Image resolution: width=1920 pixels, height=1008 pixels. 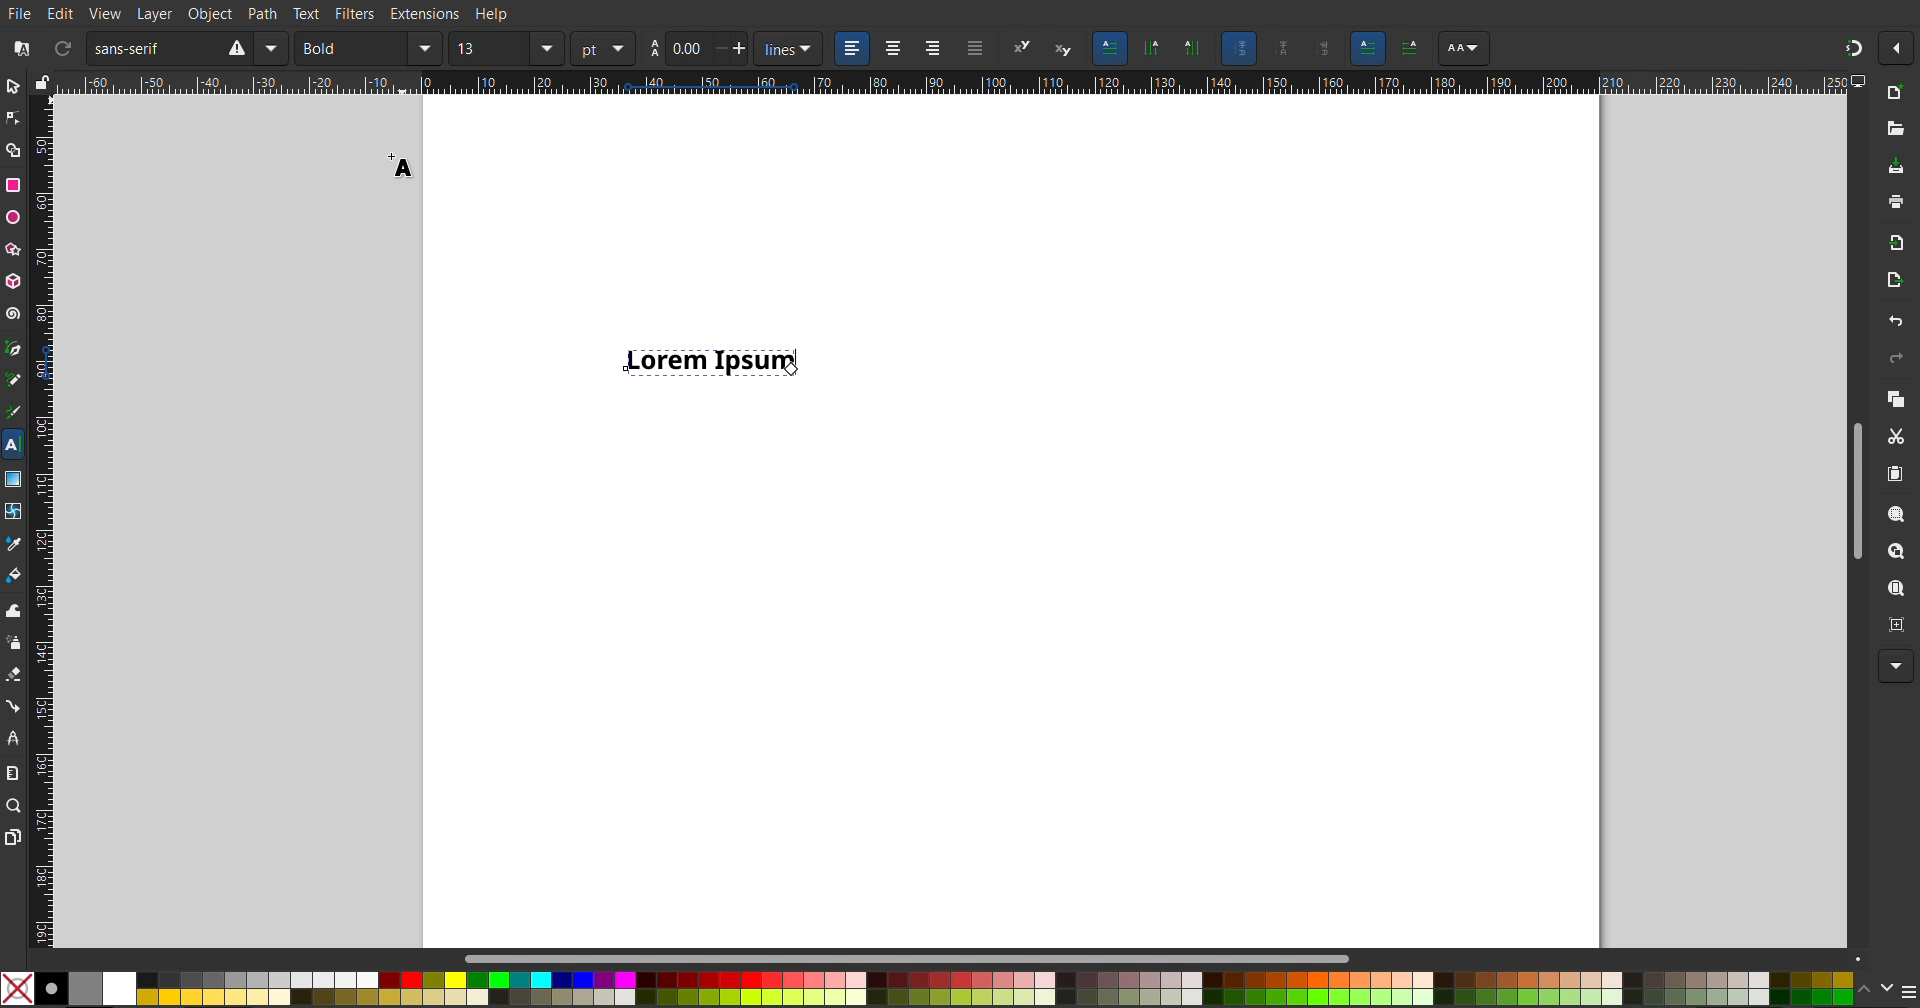 I want to click on Open Export, so click(x=1894, y=283).